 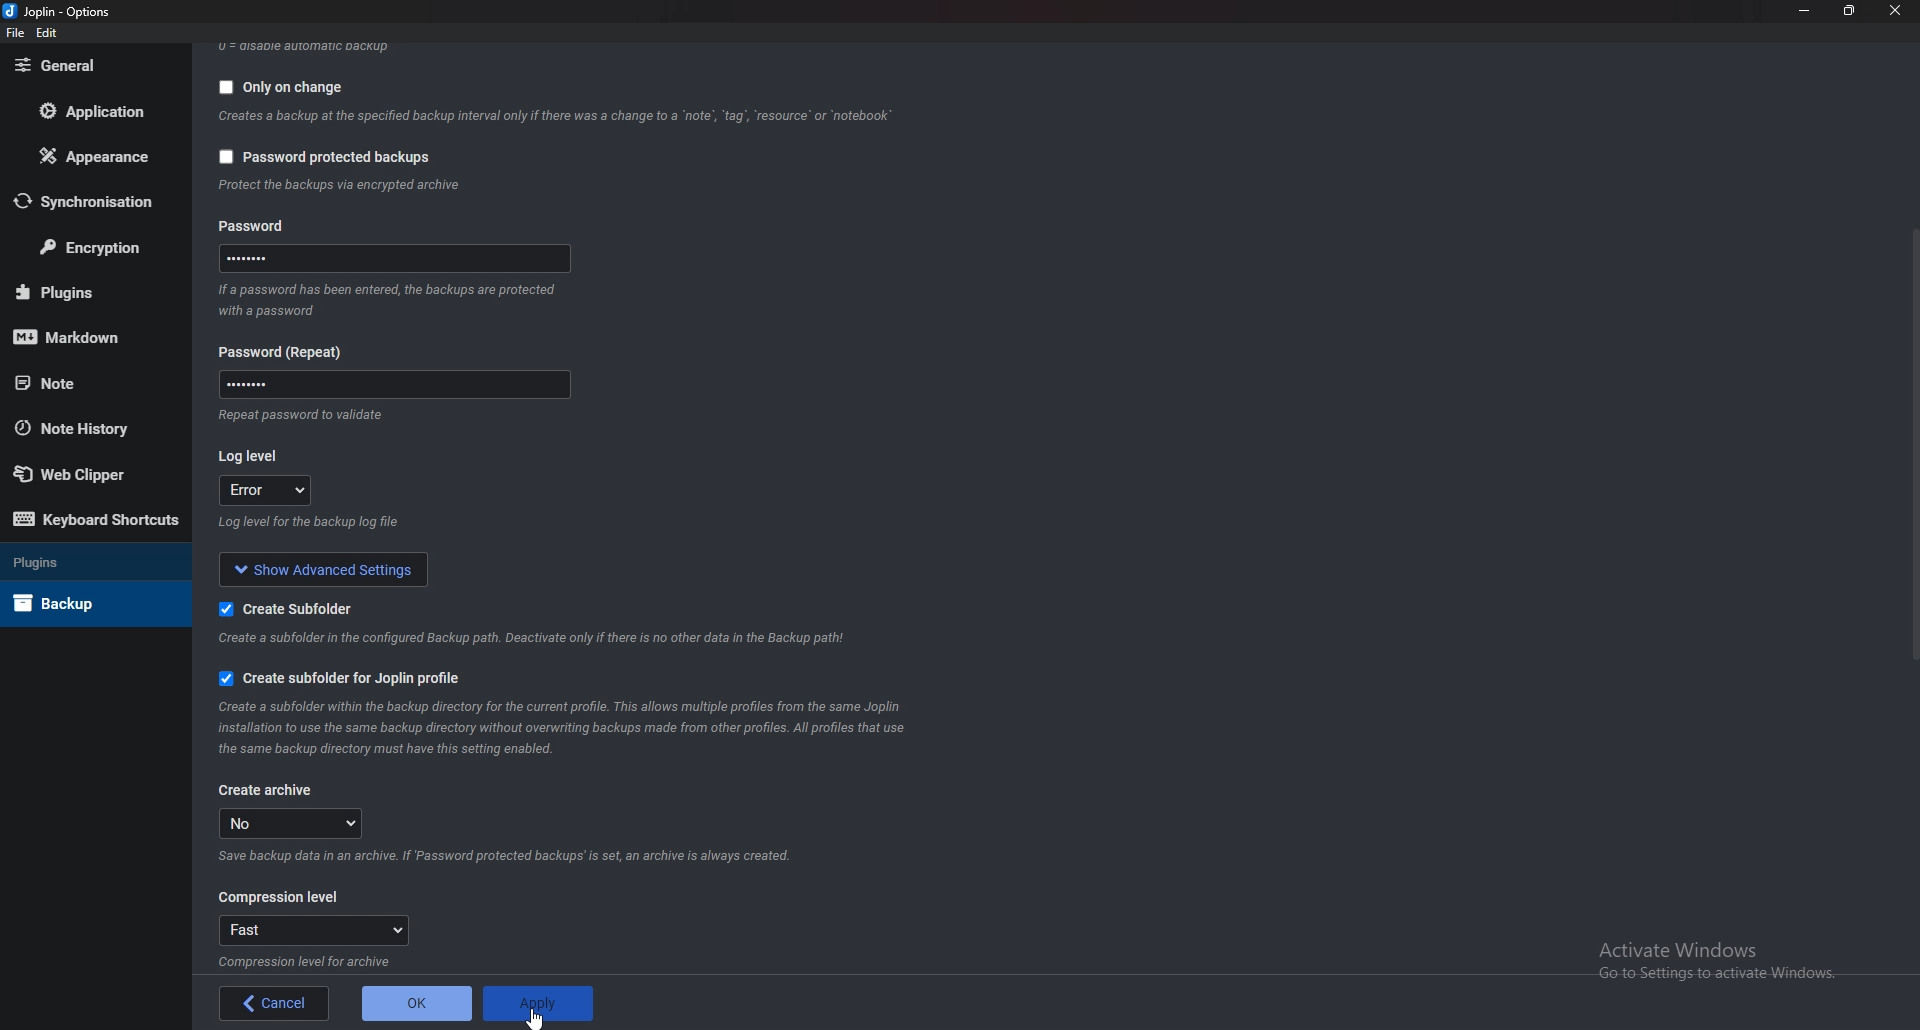 I want to click on Appearance, so click(x=94, y=158).